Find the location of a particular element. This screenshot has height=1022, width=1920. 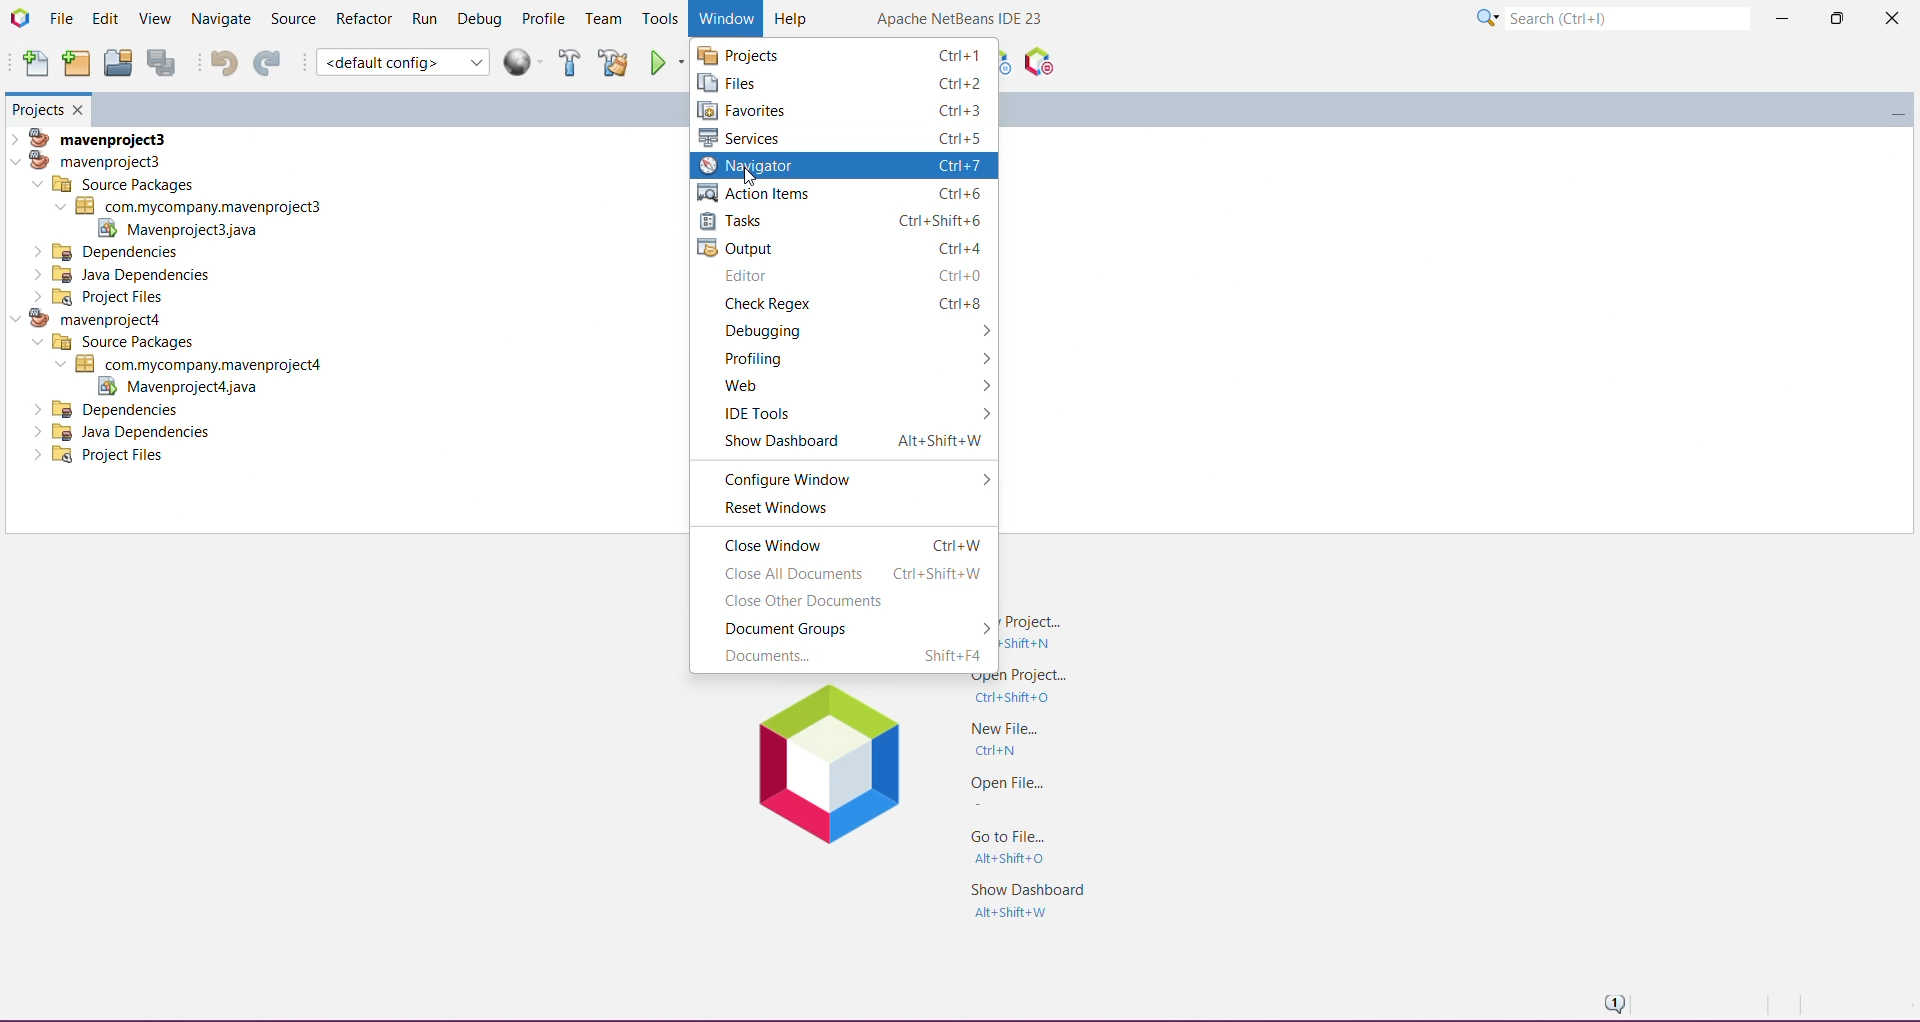

 is located at coordinates (109, 409).